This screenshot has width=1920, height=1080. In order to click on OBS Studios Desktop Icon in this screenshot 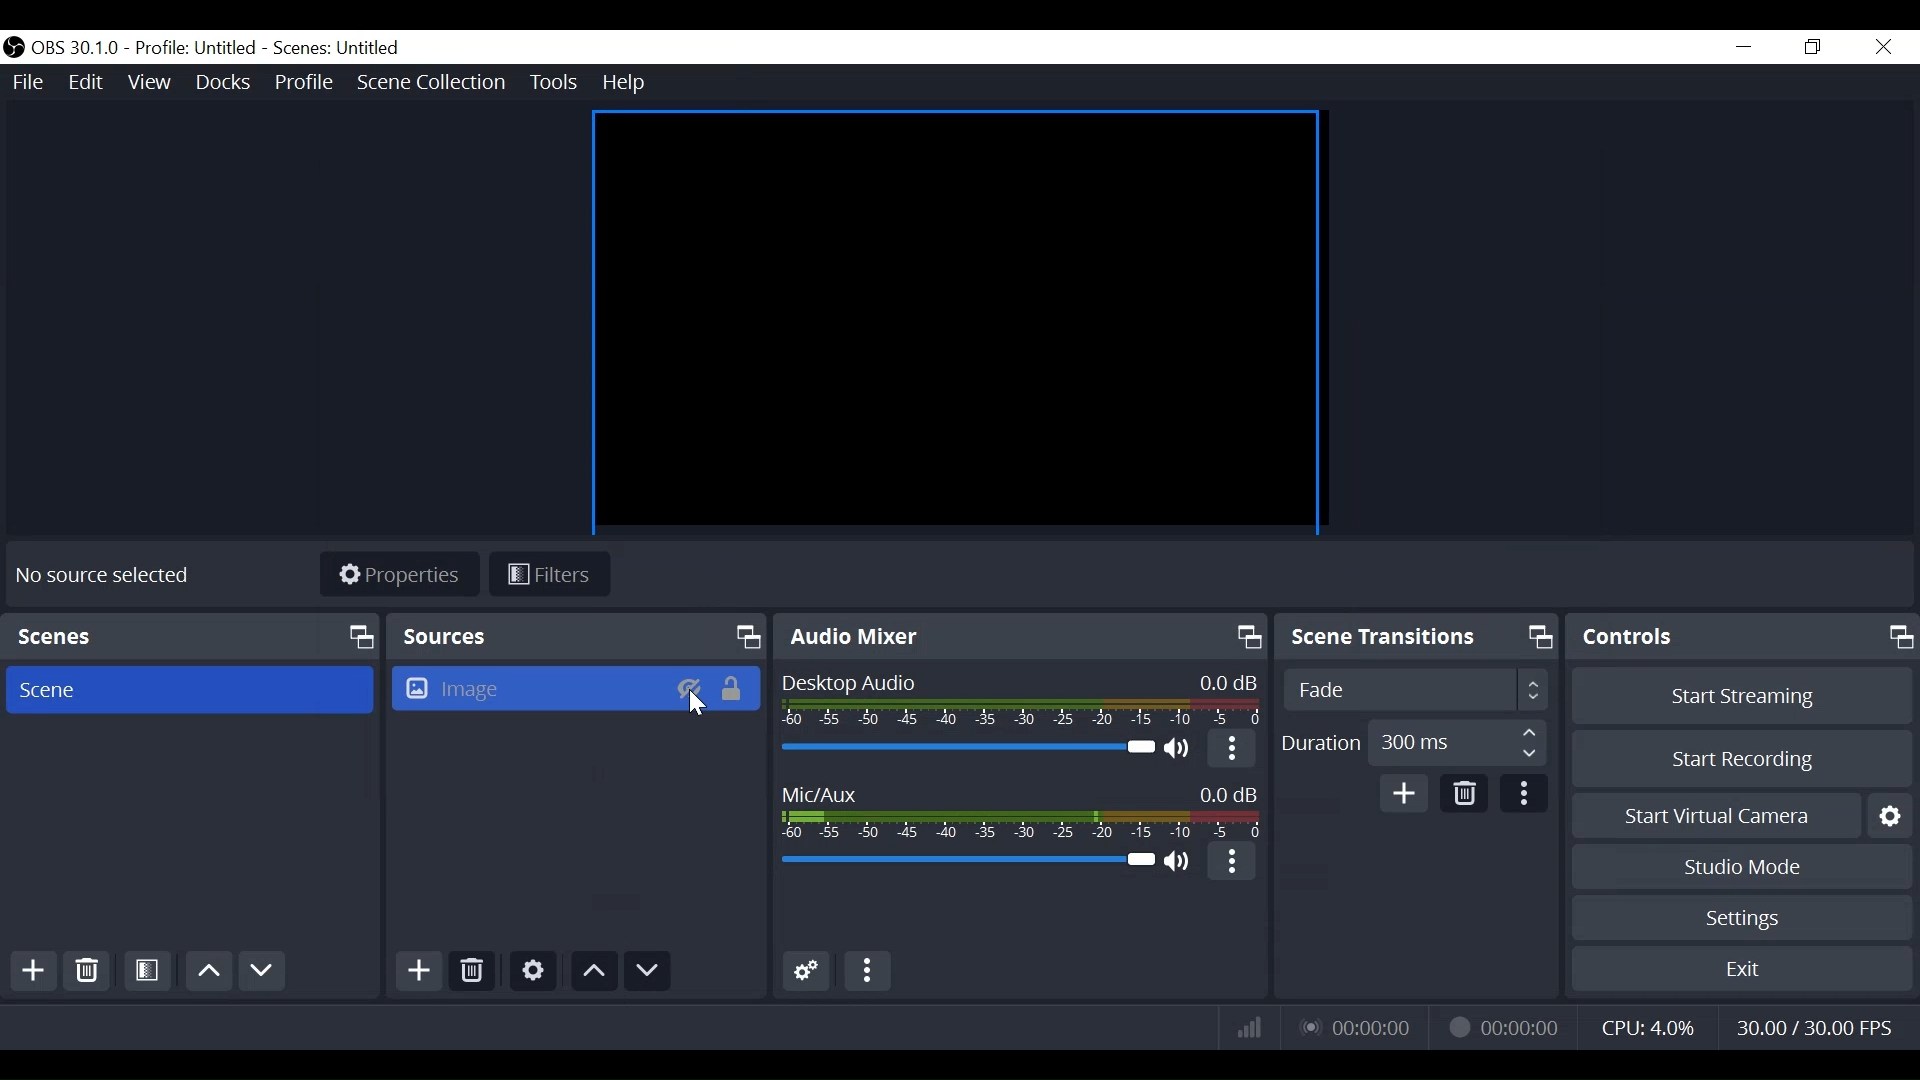, I will do `click(13, 47)`.